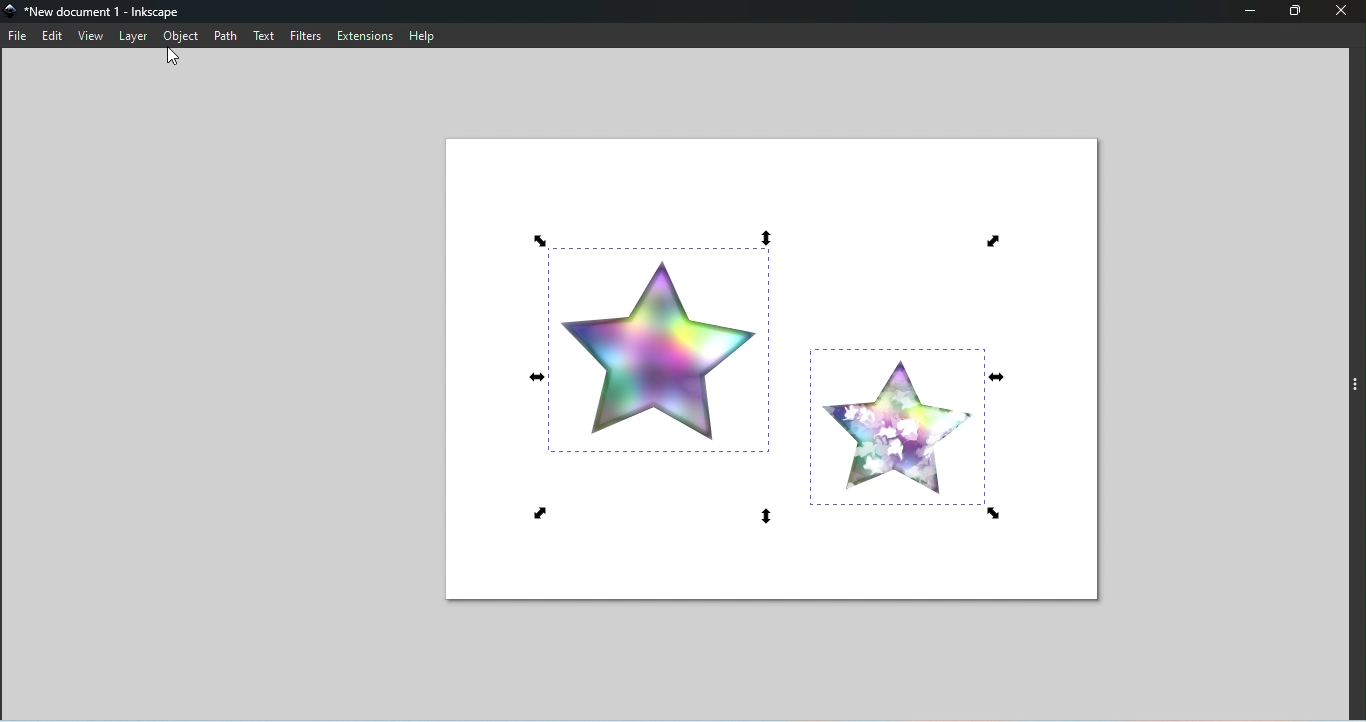  What do you see at coordinates (310, 35) in the screenshot?
I see `Filters` at bounding box center [310, 35].